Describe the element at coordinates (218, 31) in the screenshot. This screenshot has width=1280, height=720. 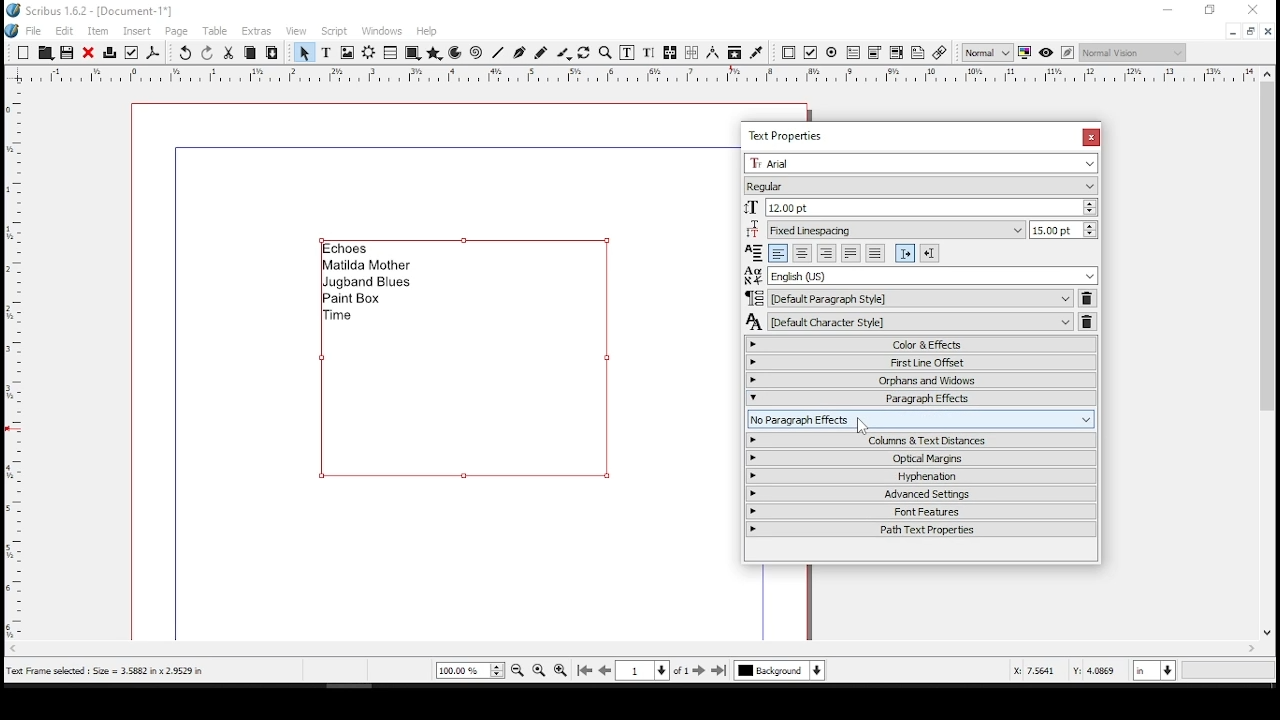
I see `table` at that location.